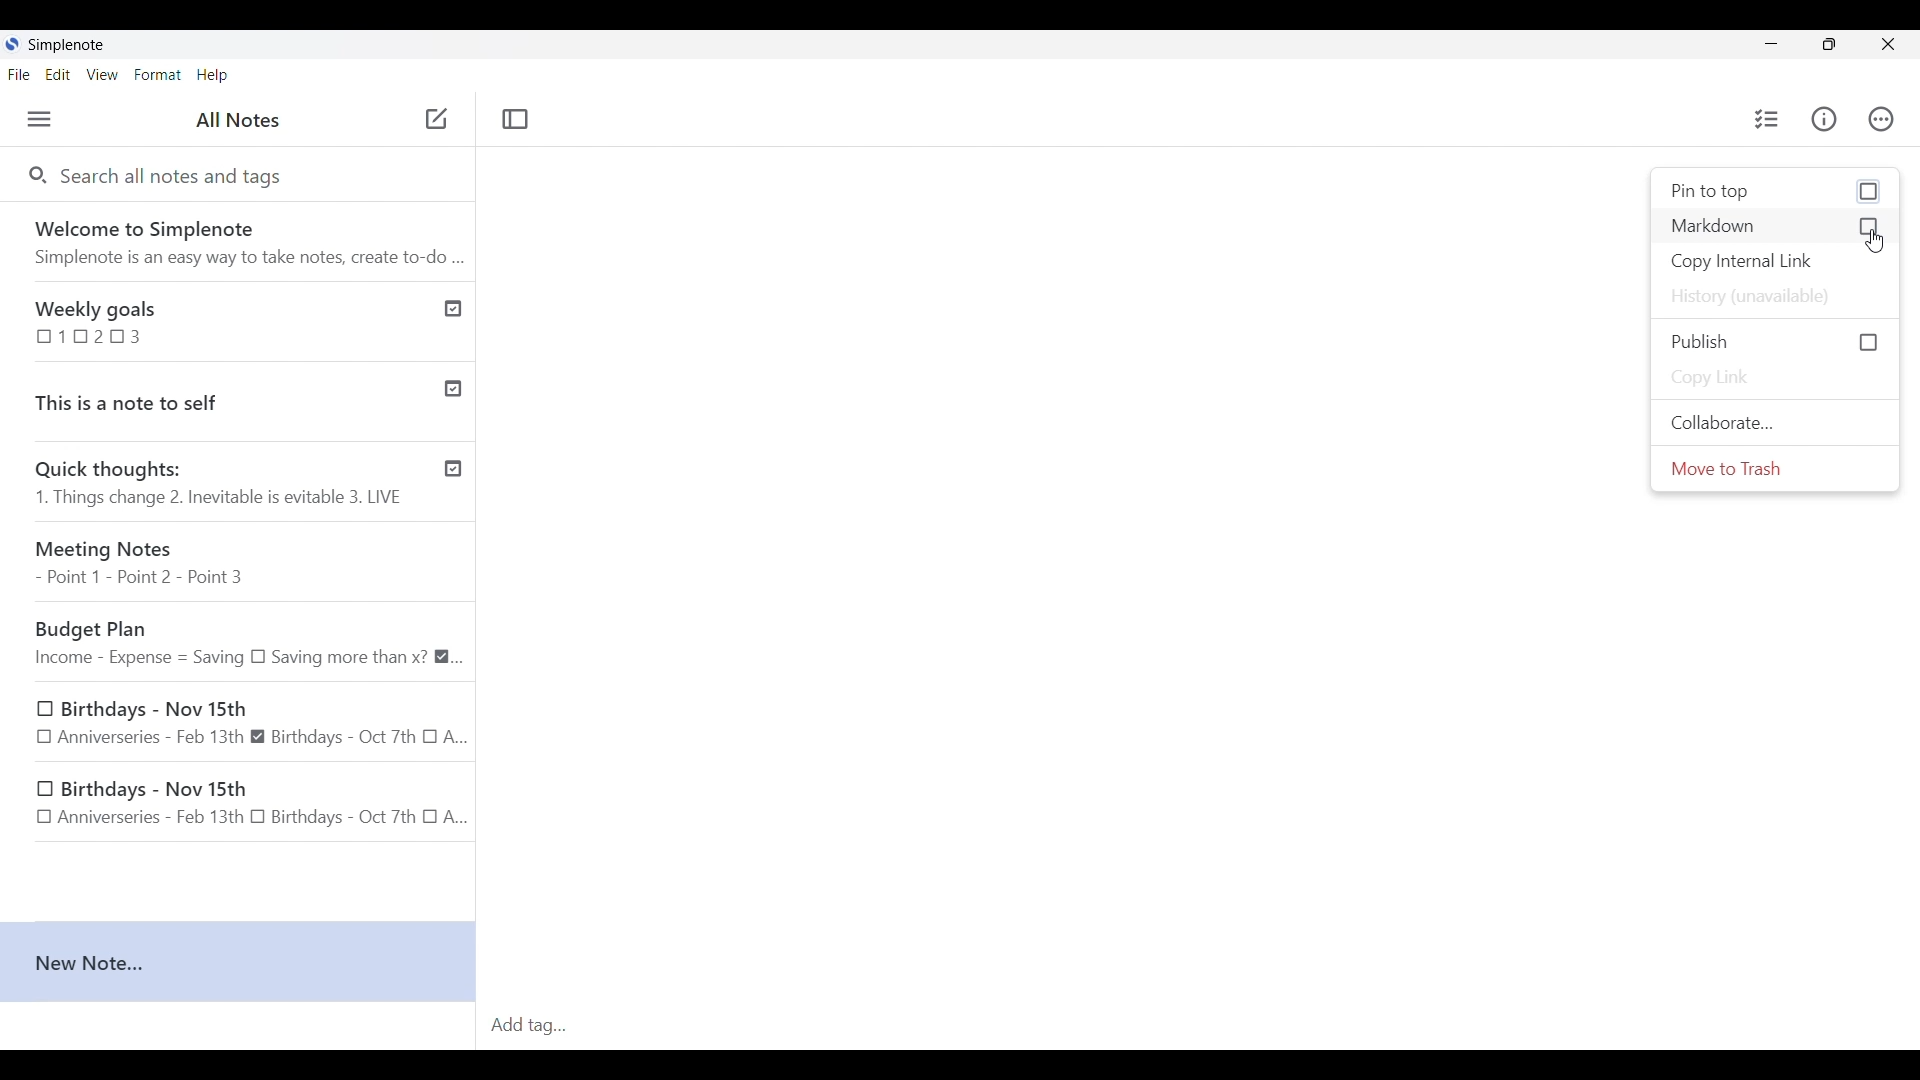  Describe the element at coordinates (517, 120) in the screenshot. I see `Toggle focus mode` at that location.